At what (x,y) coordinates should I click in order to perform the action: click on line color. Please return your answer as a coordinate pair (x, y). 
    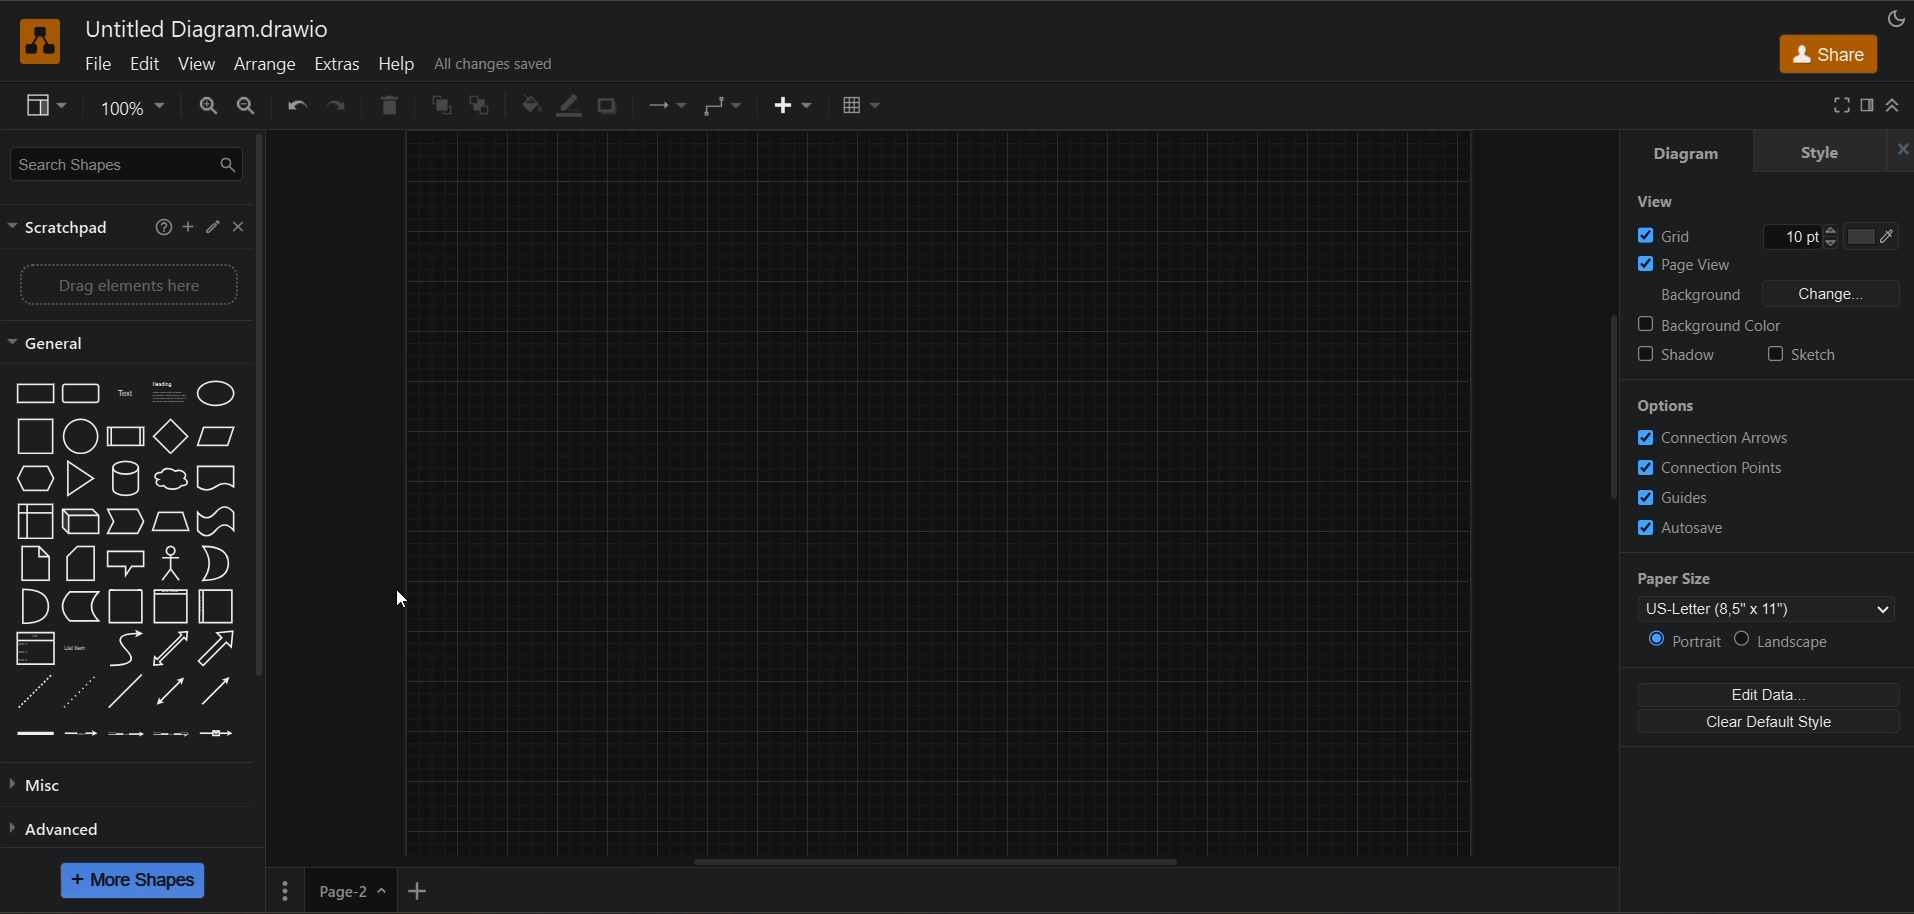
    Looking at the image, I should click on (574, 107).